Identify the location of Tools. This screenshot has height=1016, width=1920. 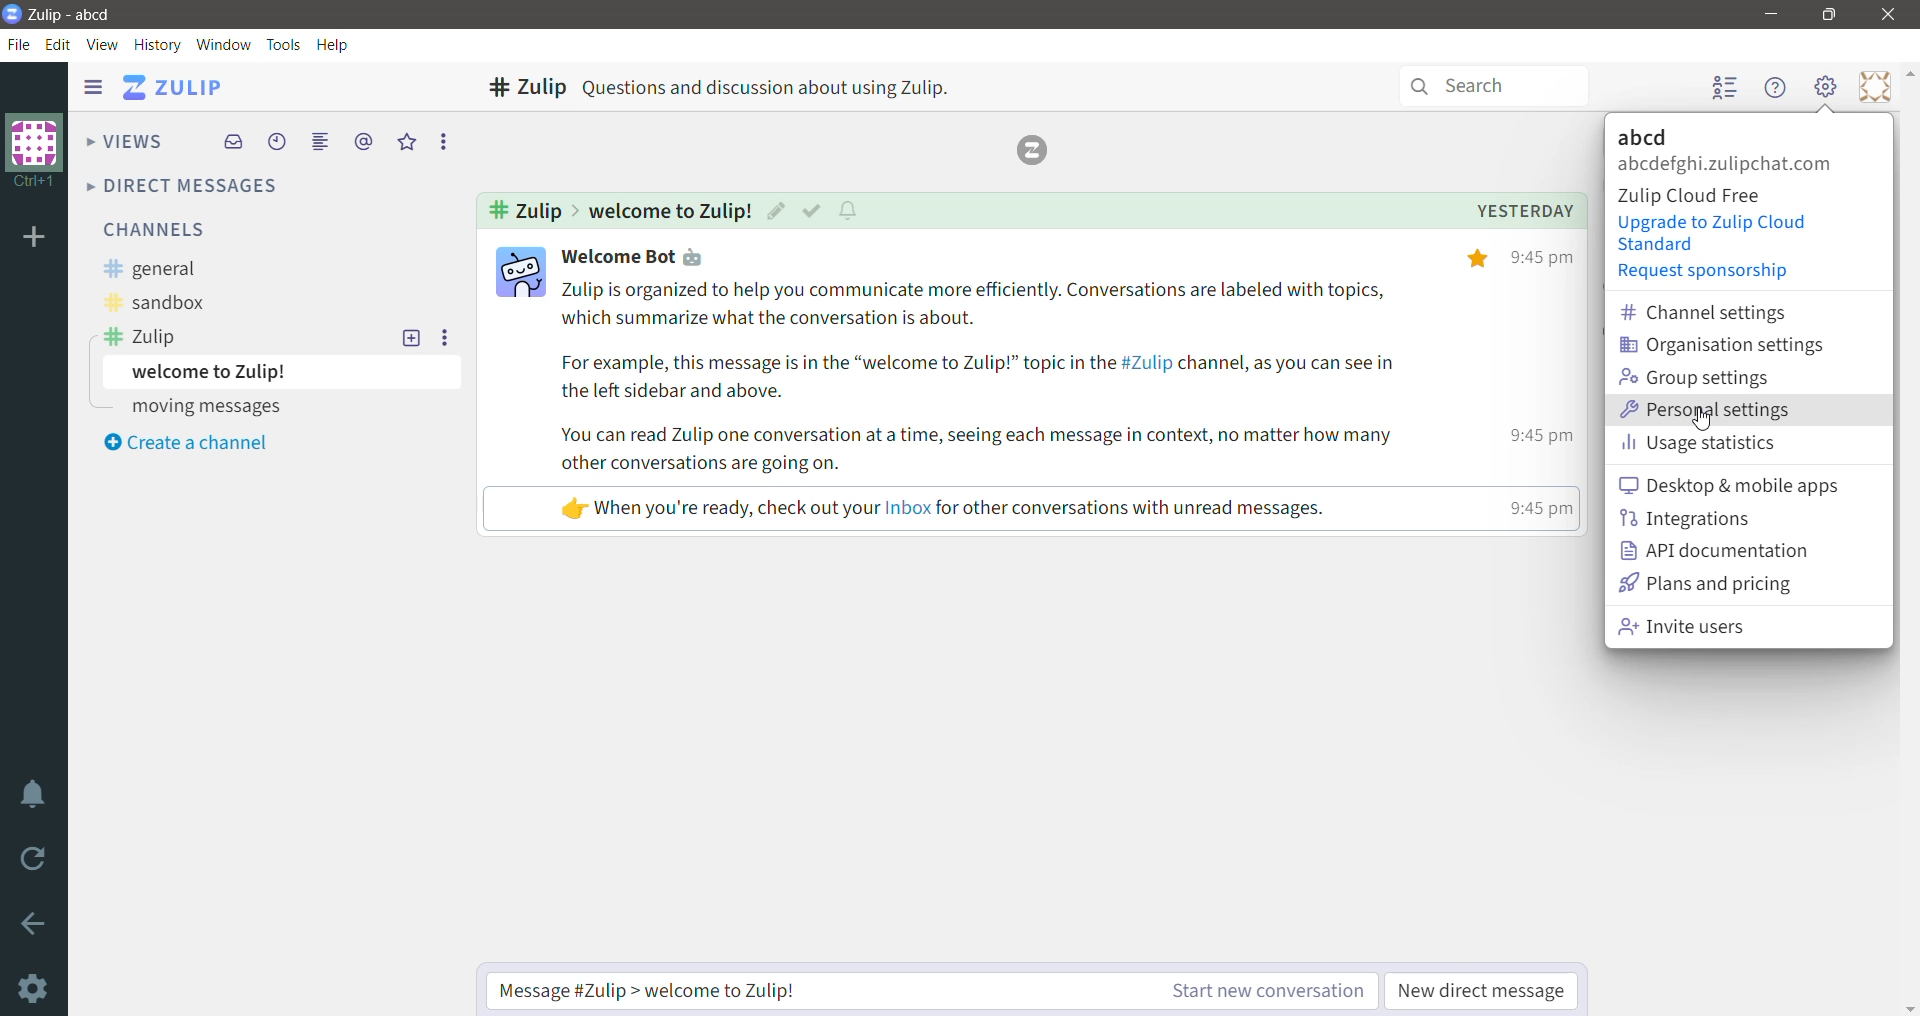
(283, 45).